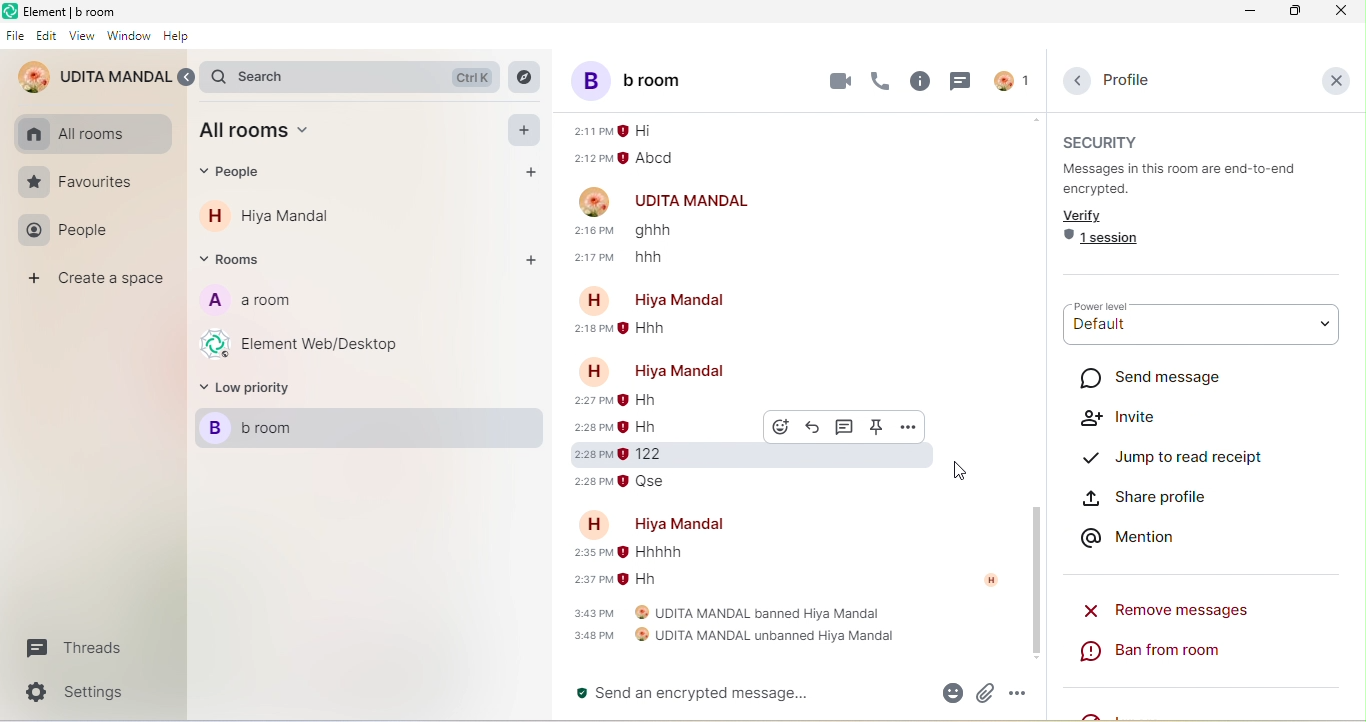 The image size is (1366, 722). What do you see at coordinates (949, 692) in the screenshot?
I see `emoji` at bounding box center [949, 692].